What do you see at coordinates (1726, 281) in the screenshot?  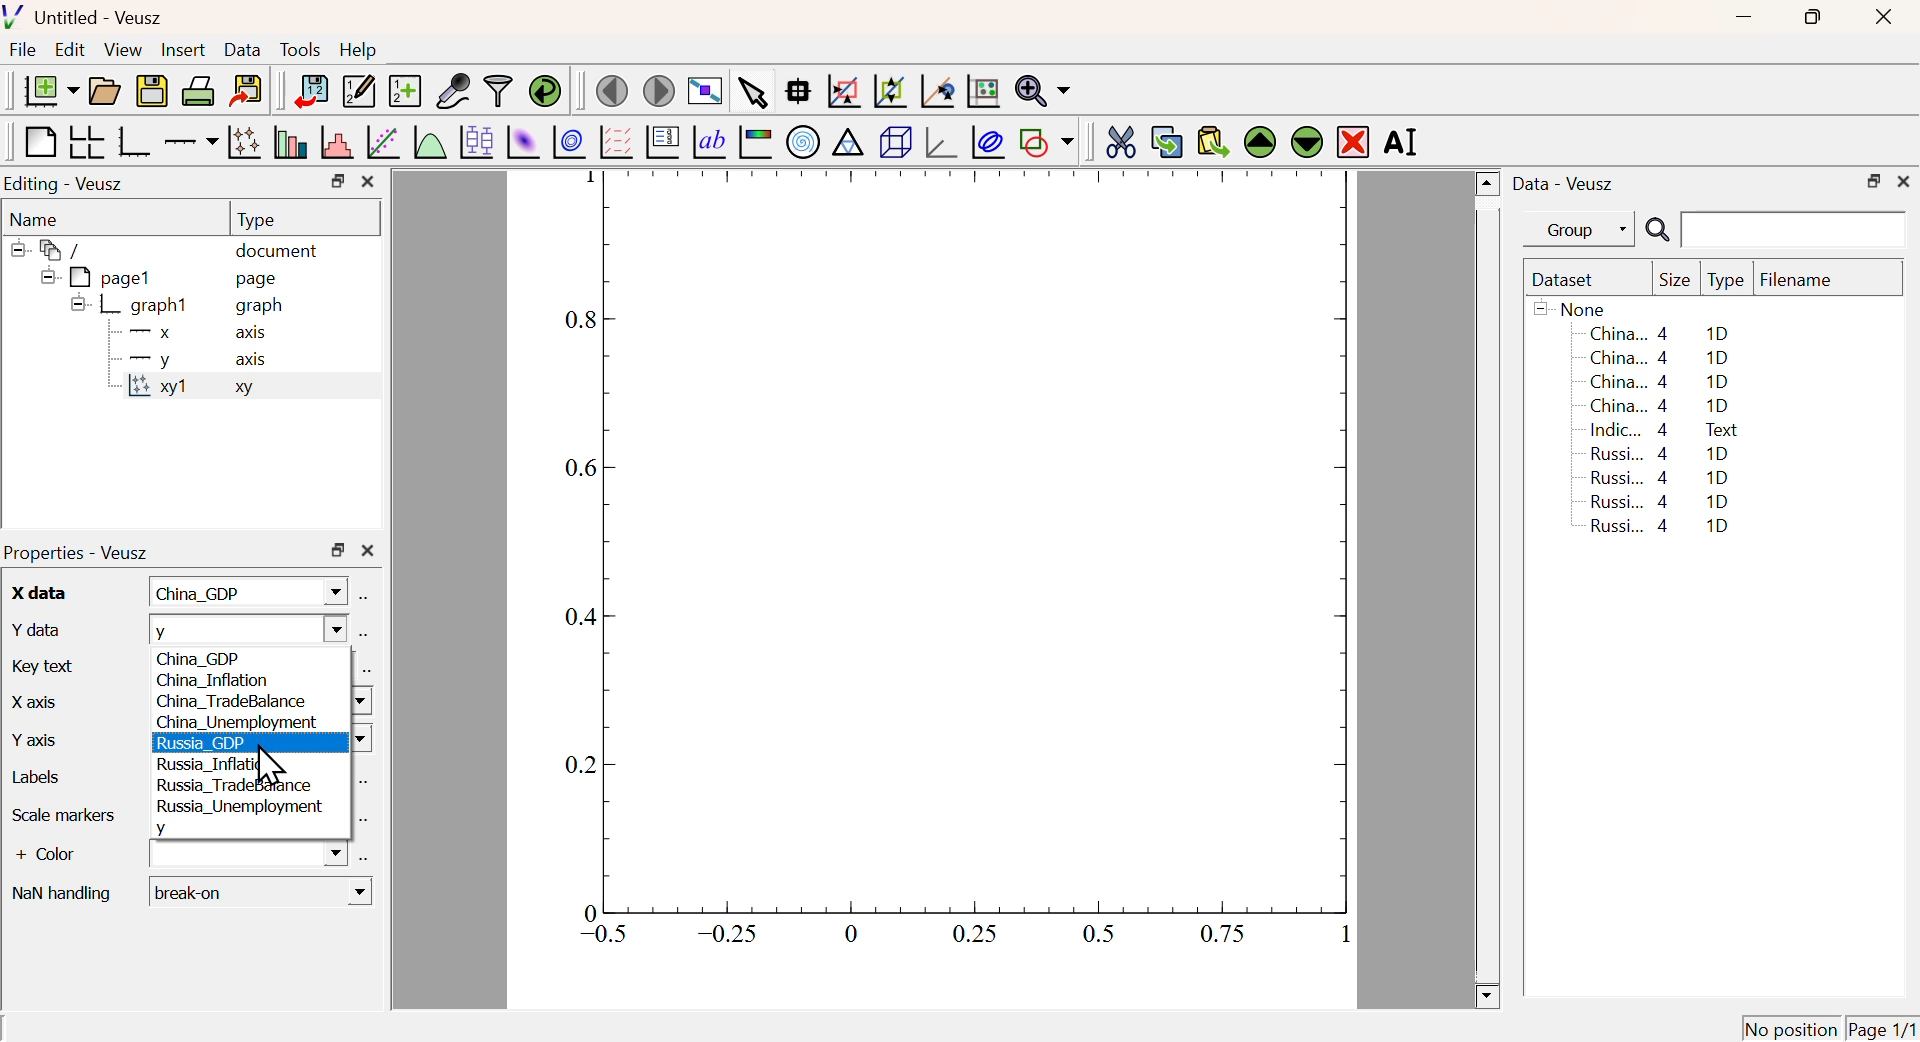 I see `Type` at bounding box center [1726, 281].